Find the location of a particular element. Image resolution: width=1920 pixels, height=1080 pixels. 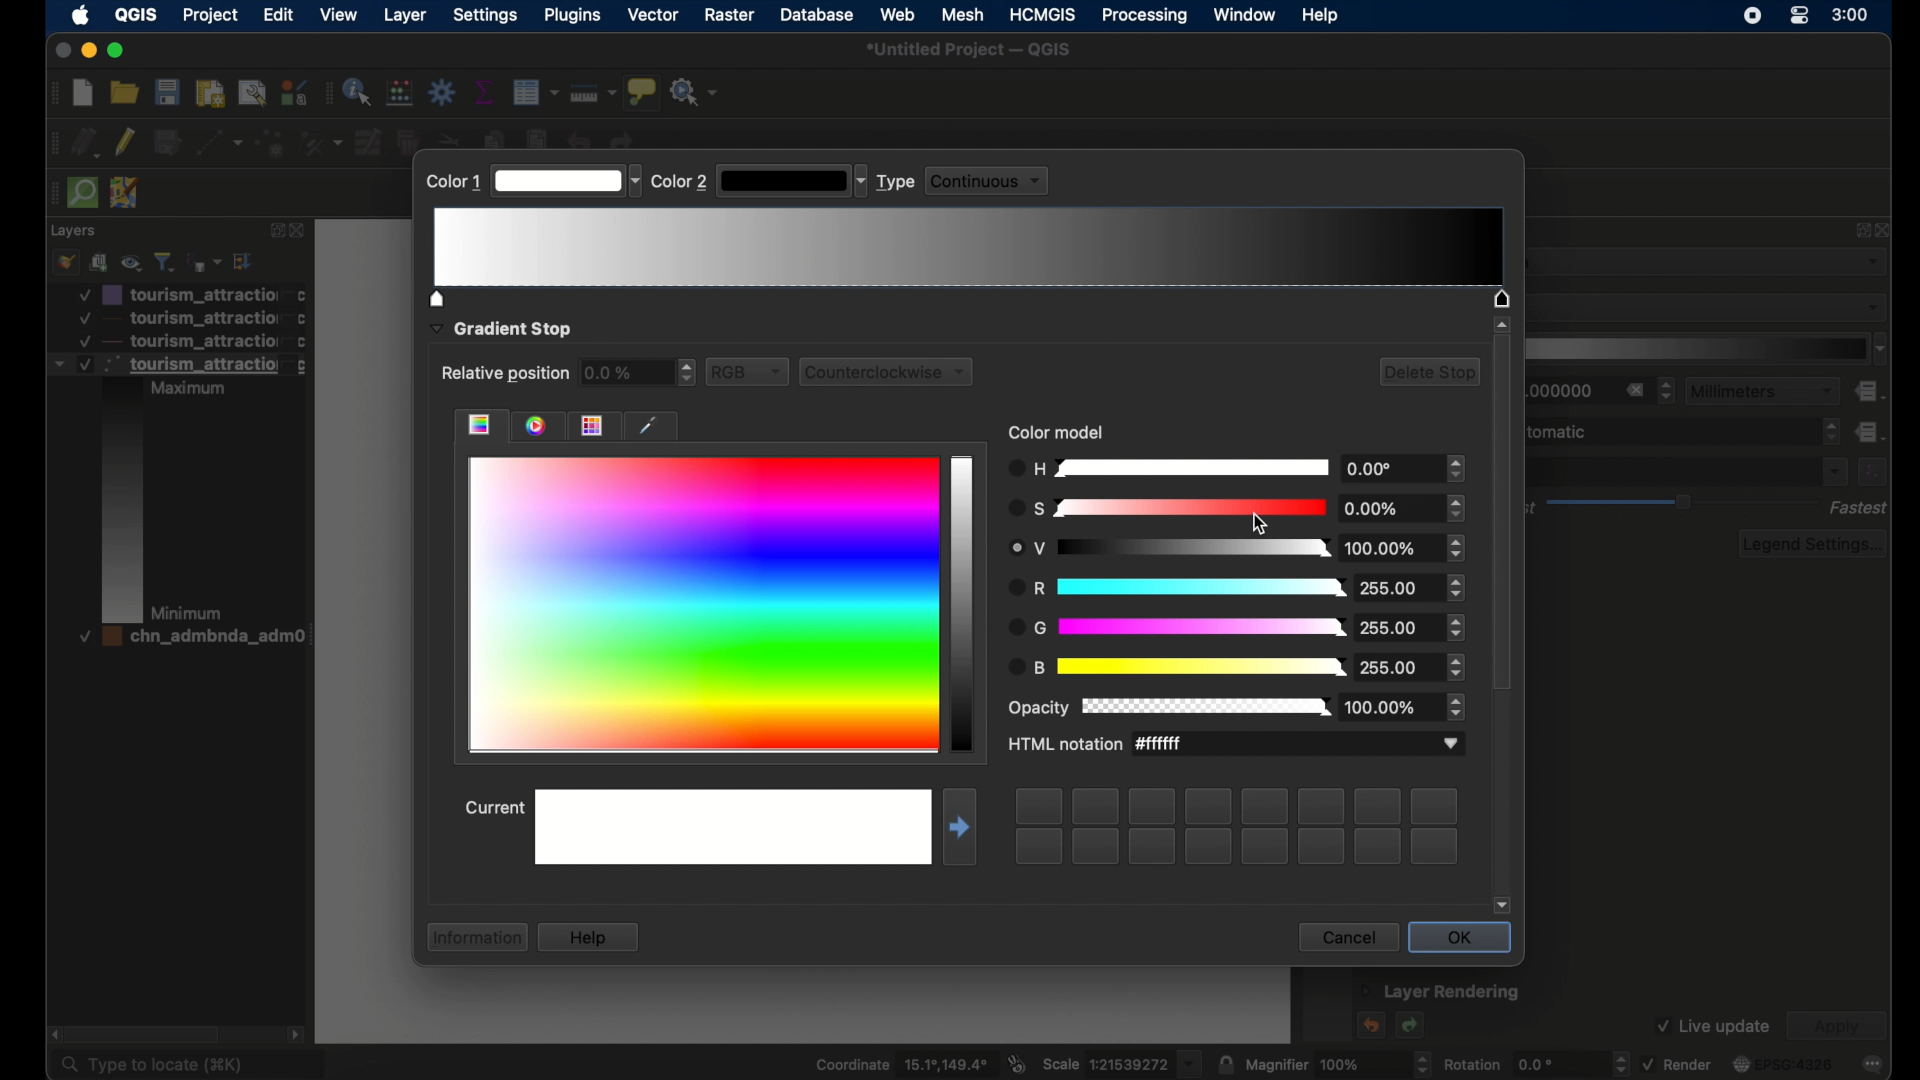

view is located at coordinates (341, 16).